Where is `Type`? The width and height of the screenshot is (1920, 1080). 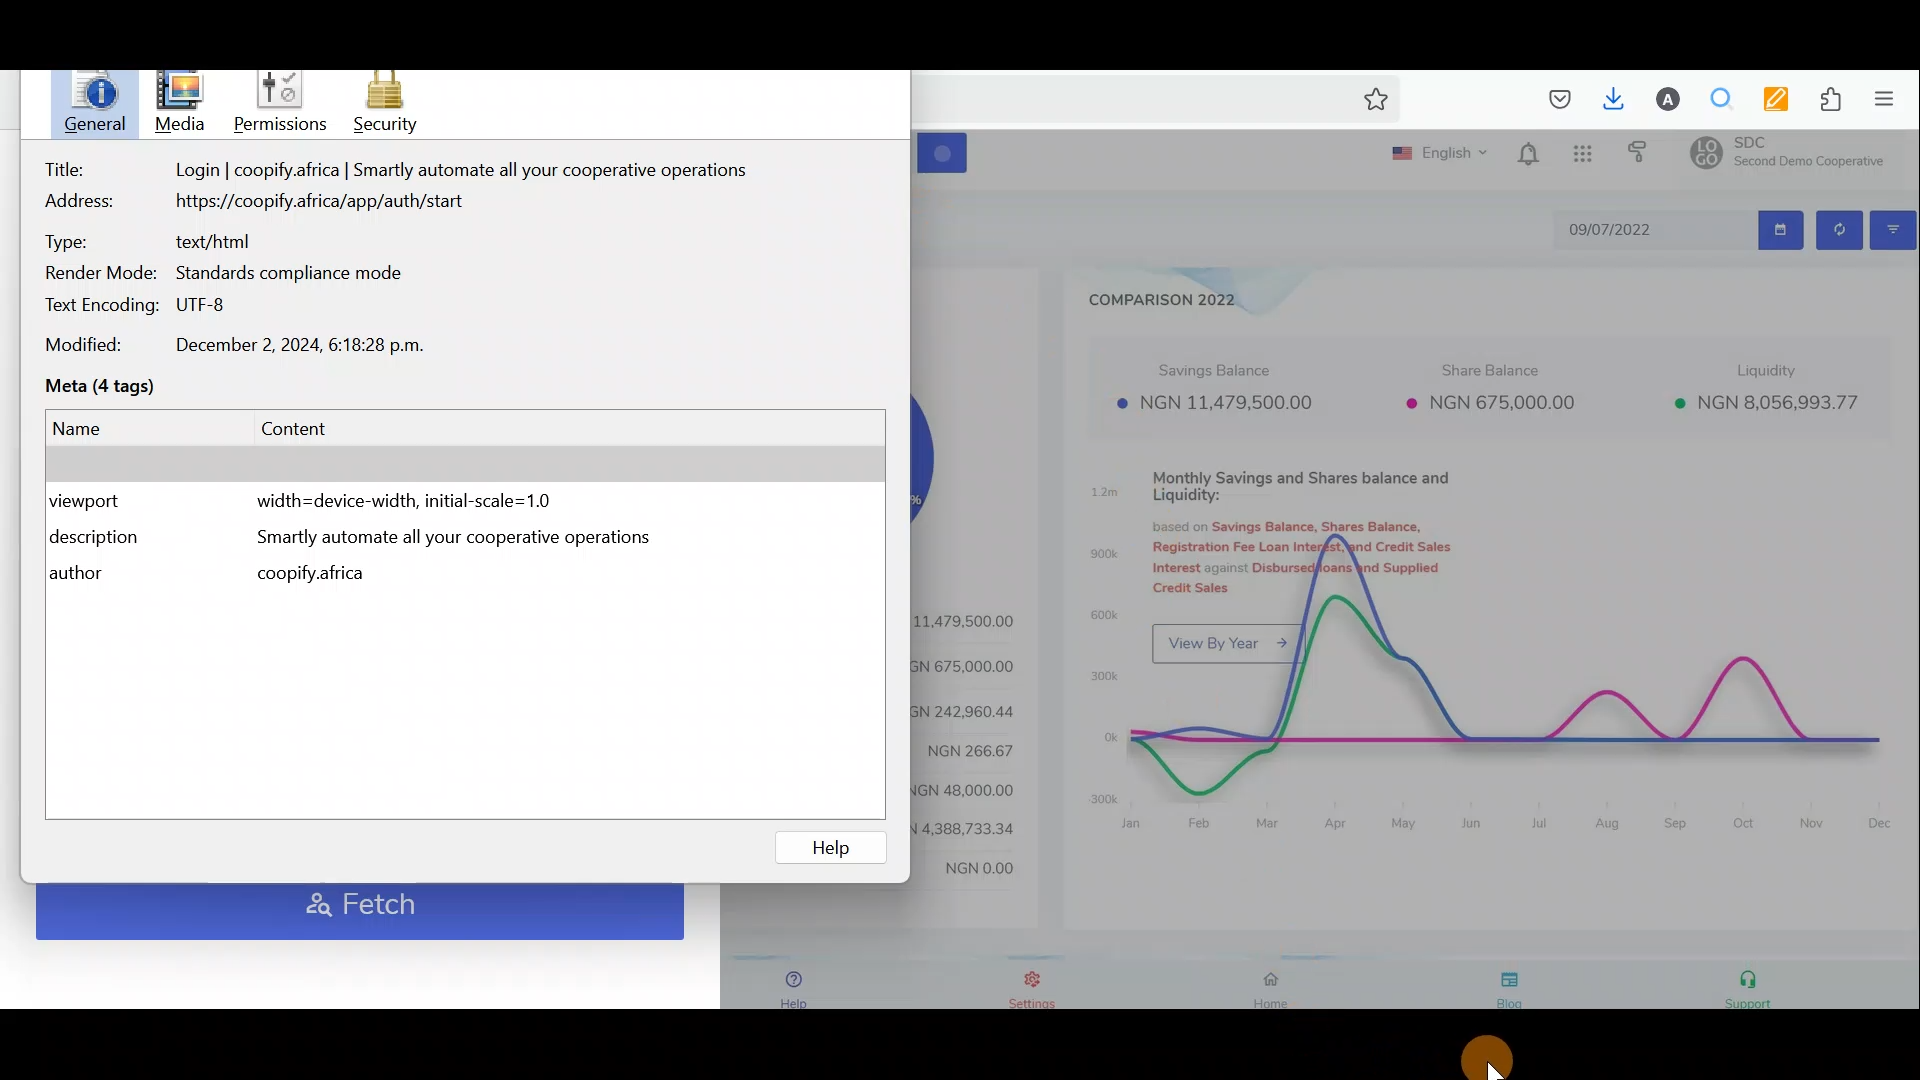
Type is located at coordinates (181, 245).